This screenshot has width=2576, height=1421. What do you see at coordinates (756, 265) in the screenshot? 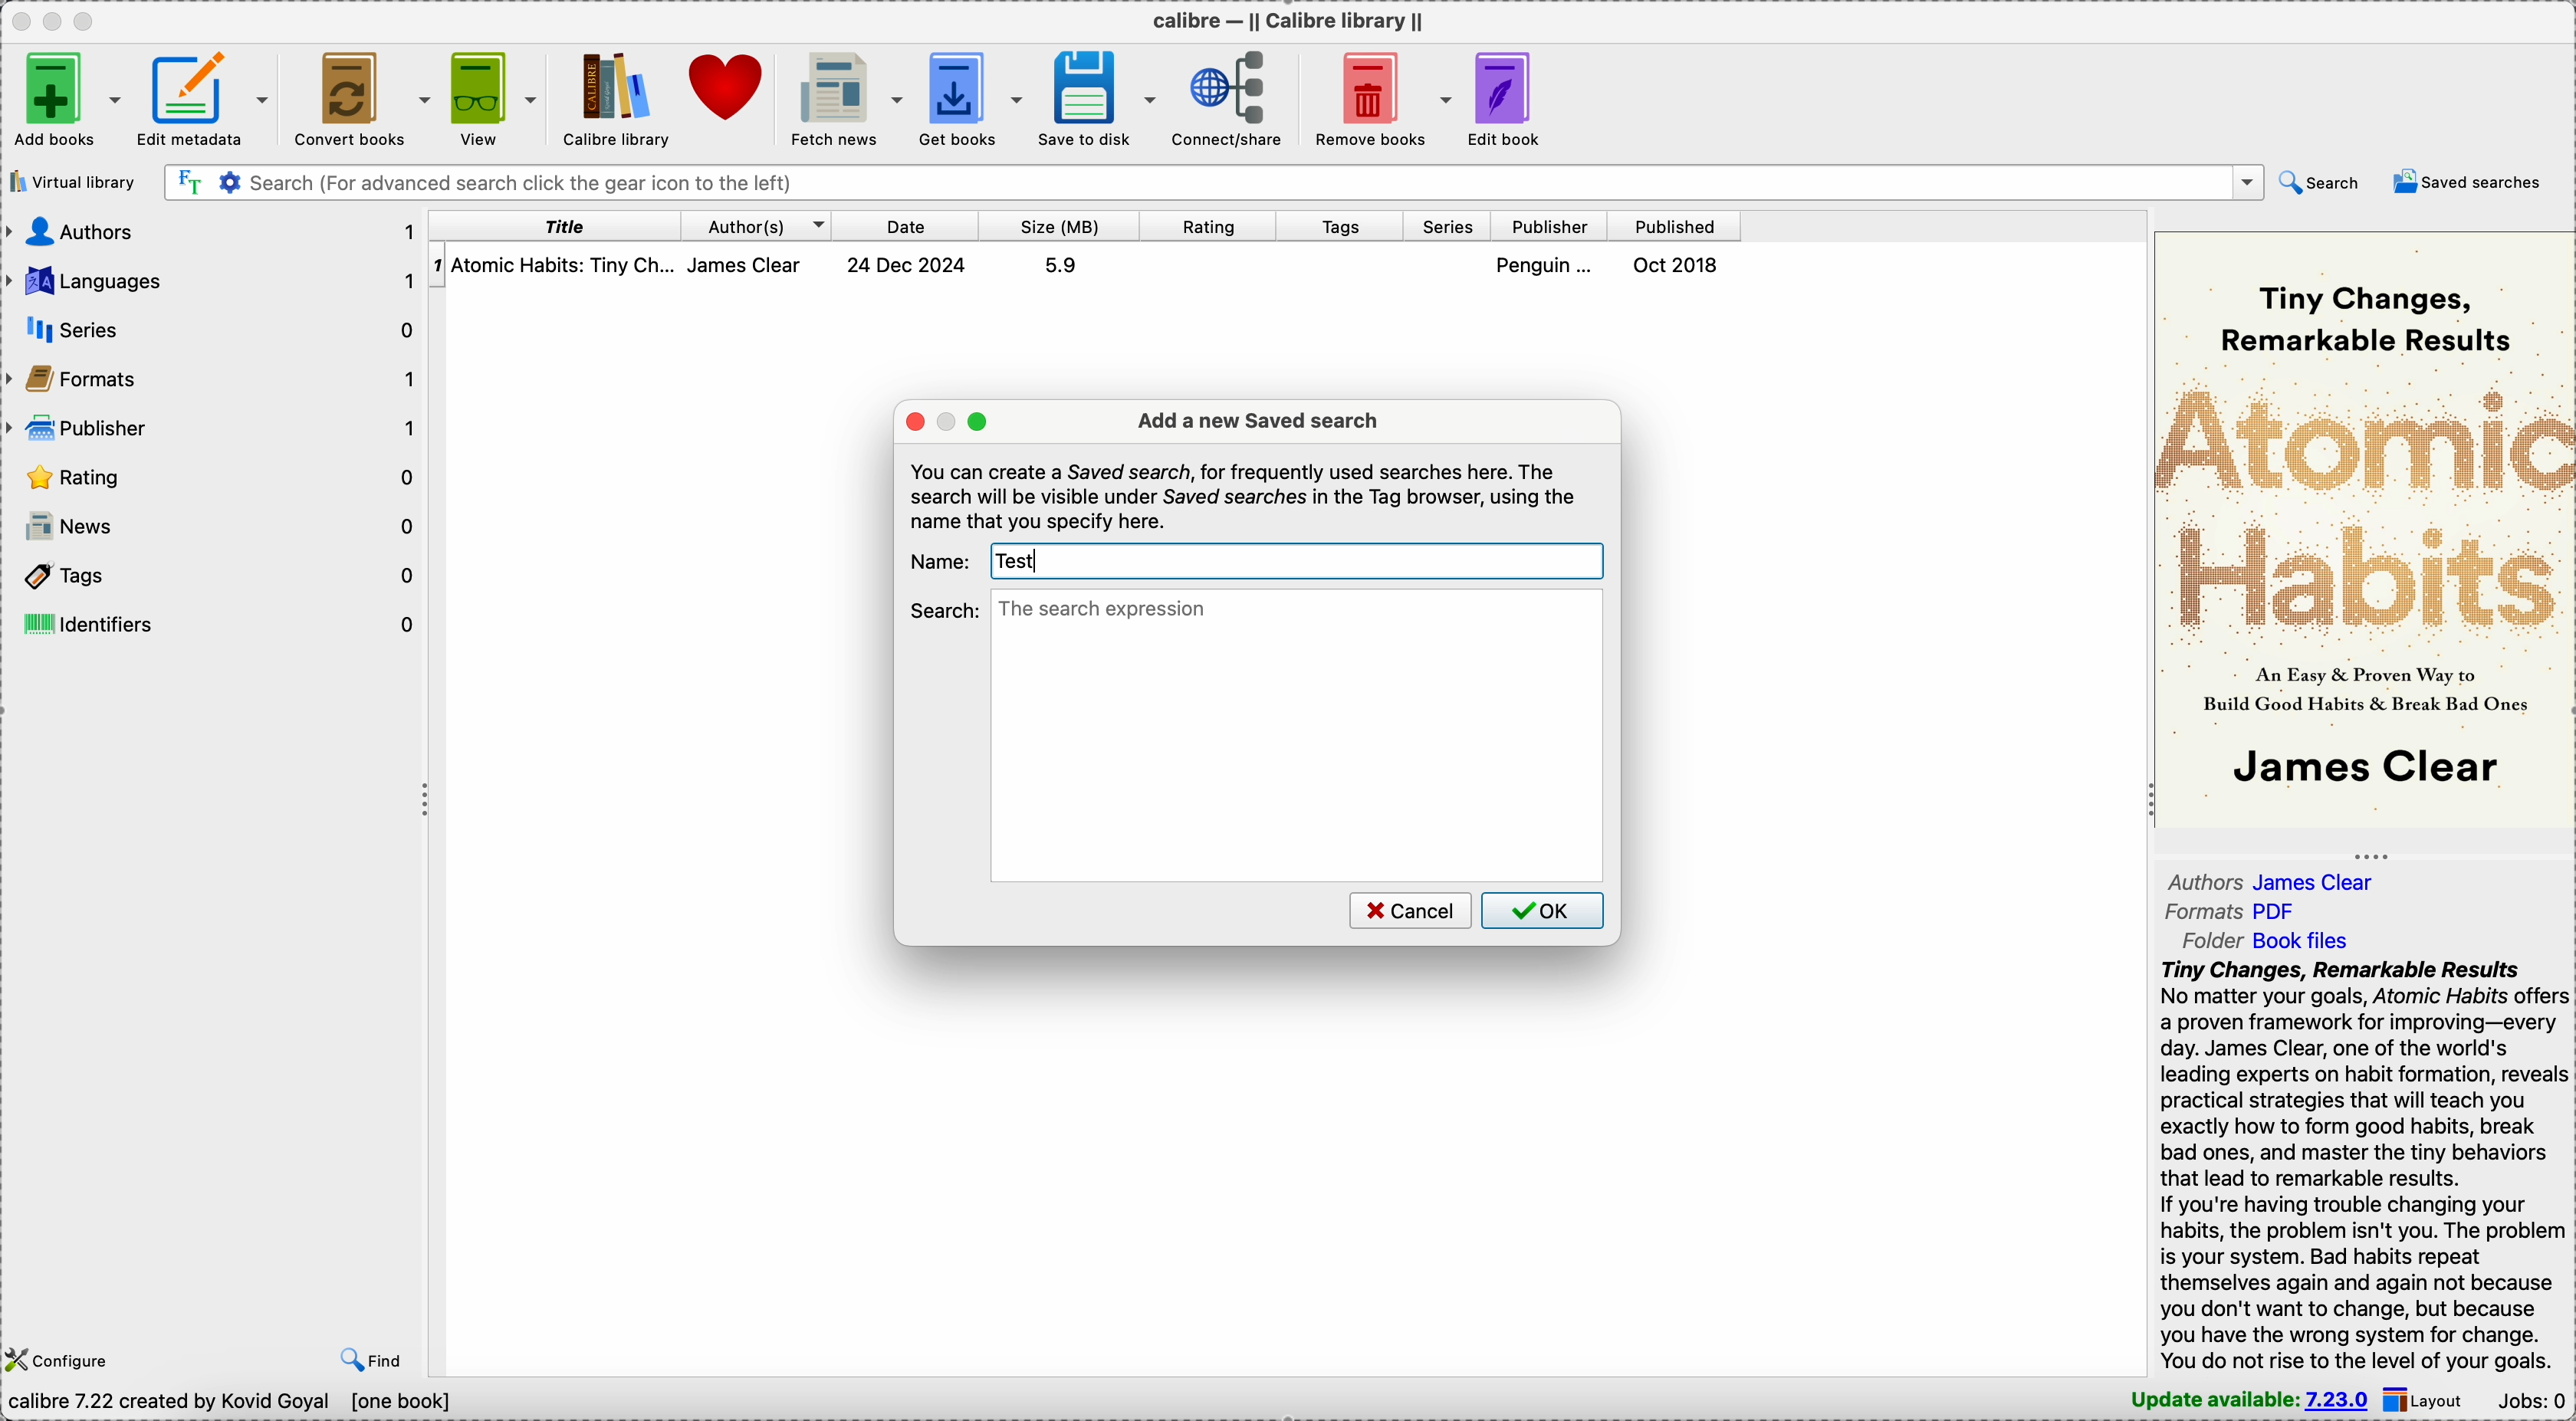
I see `james clear` at bounding box center [756, 265].